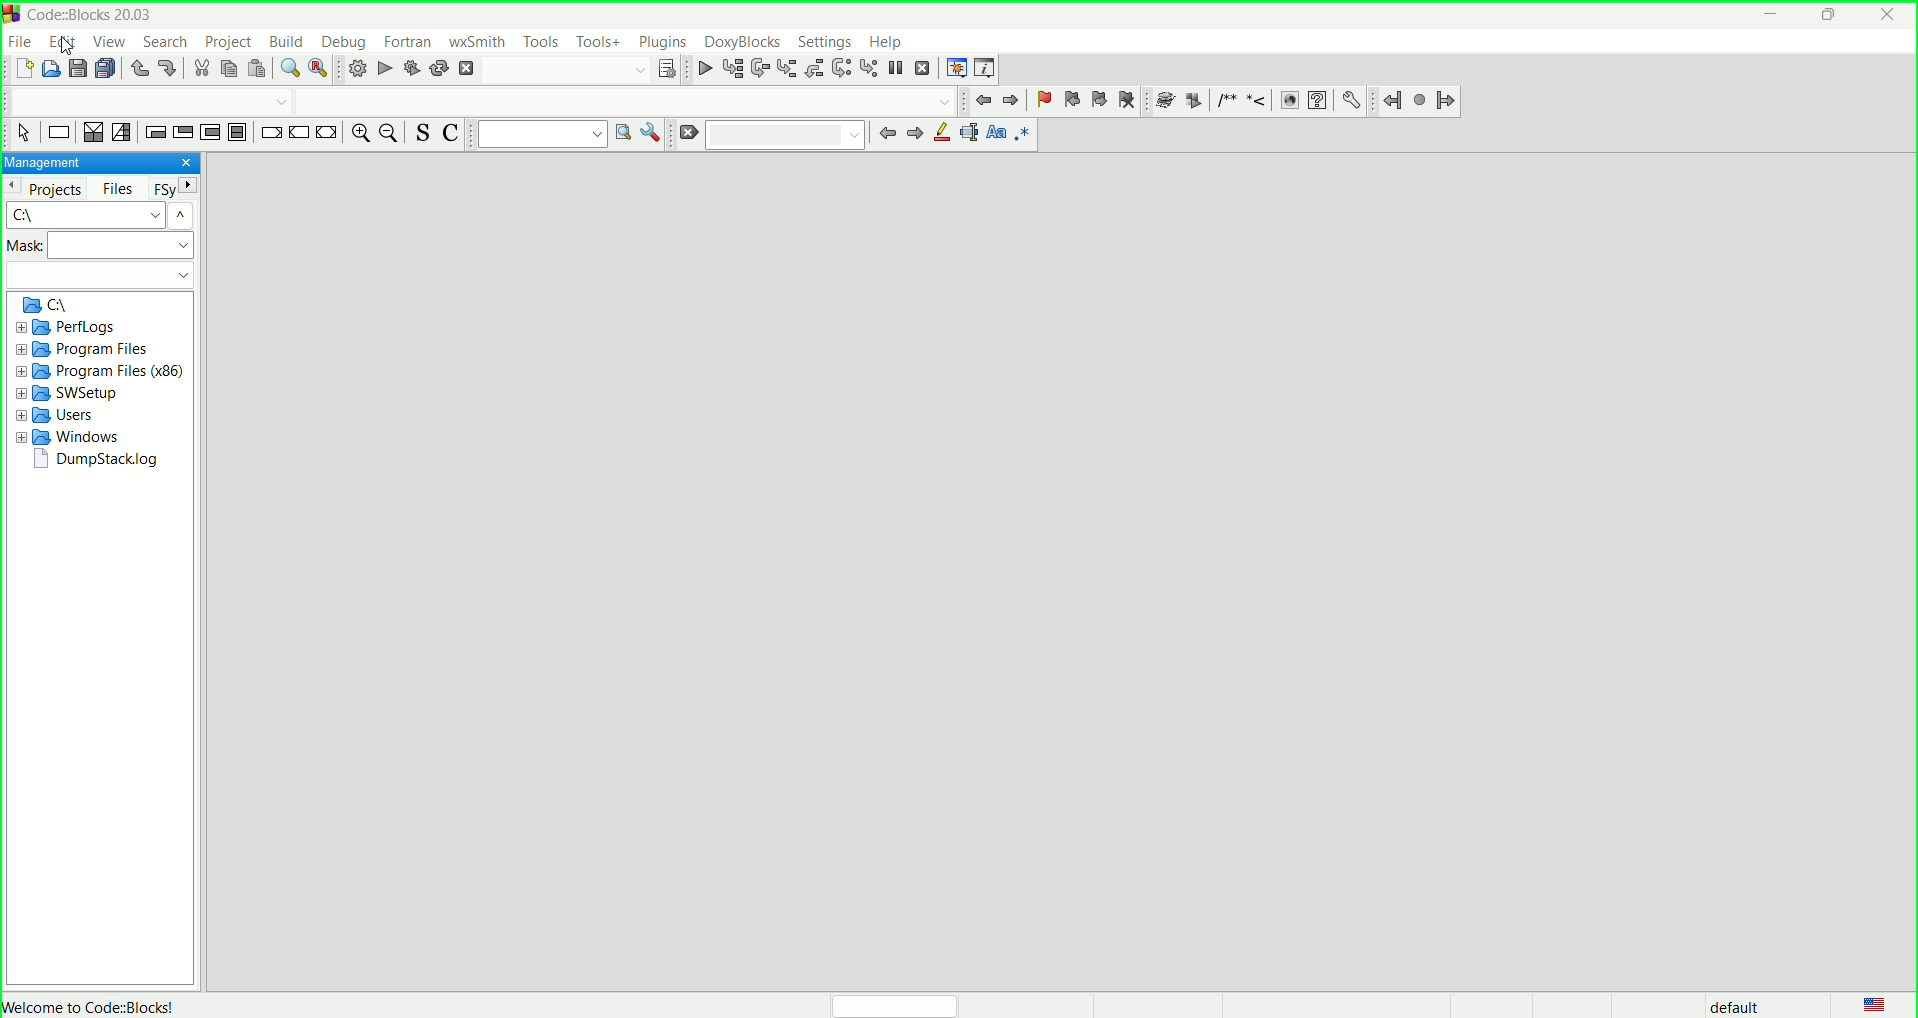 This screenshot has width=1918, height=1018. Describe the element at coordinates (689, 132) in the screenshot. I see `clear` at that location.